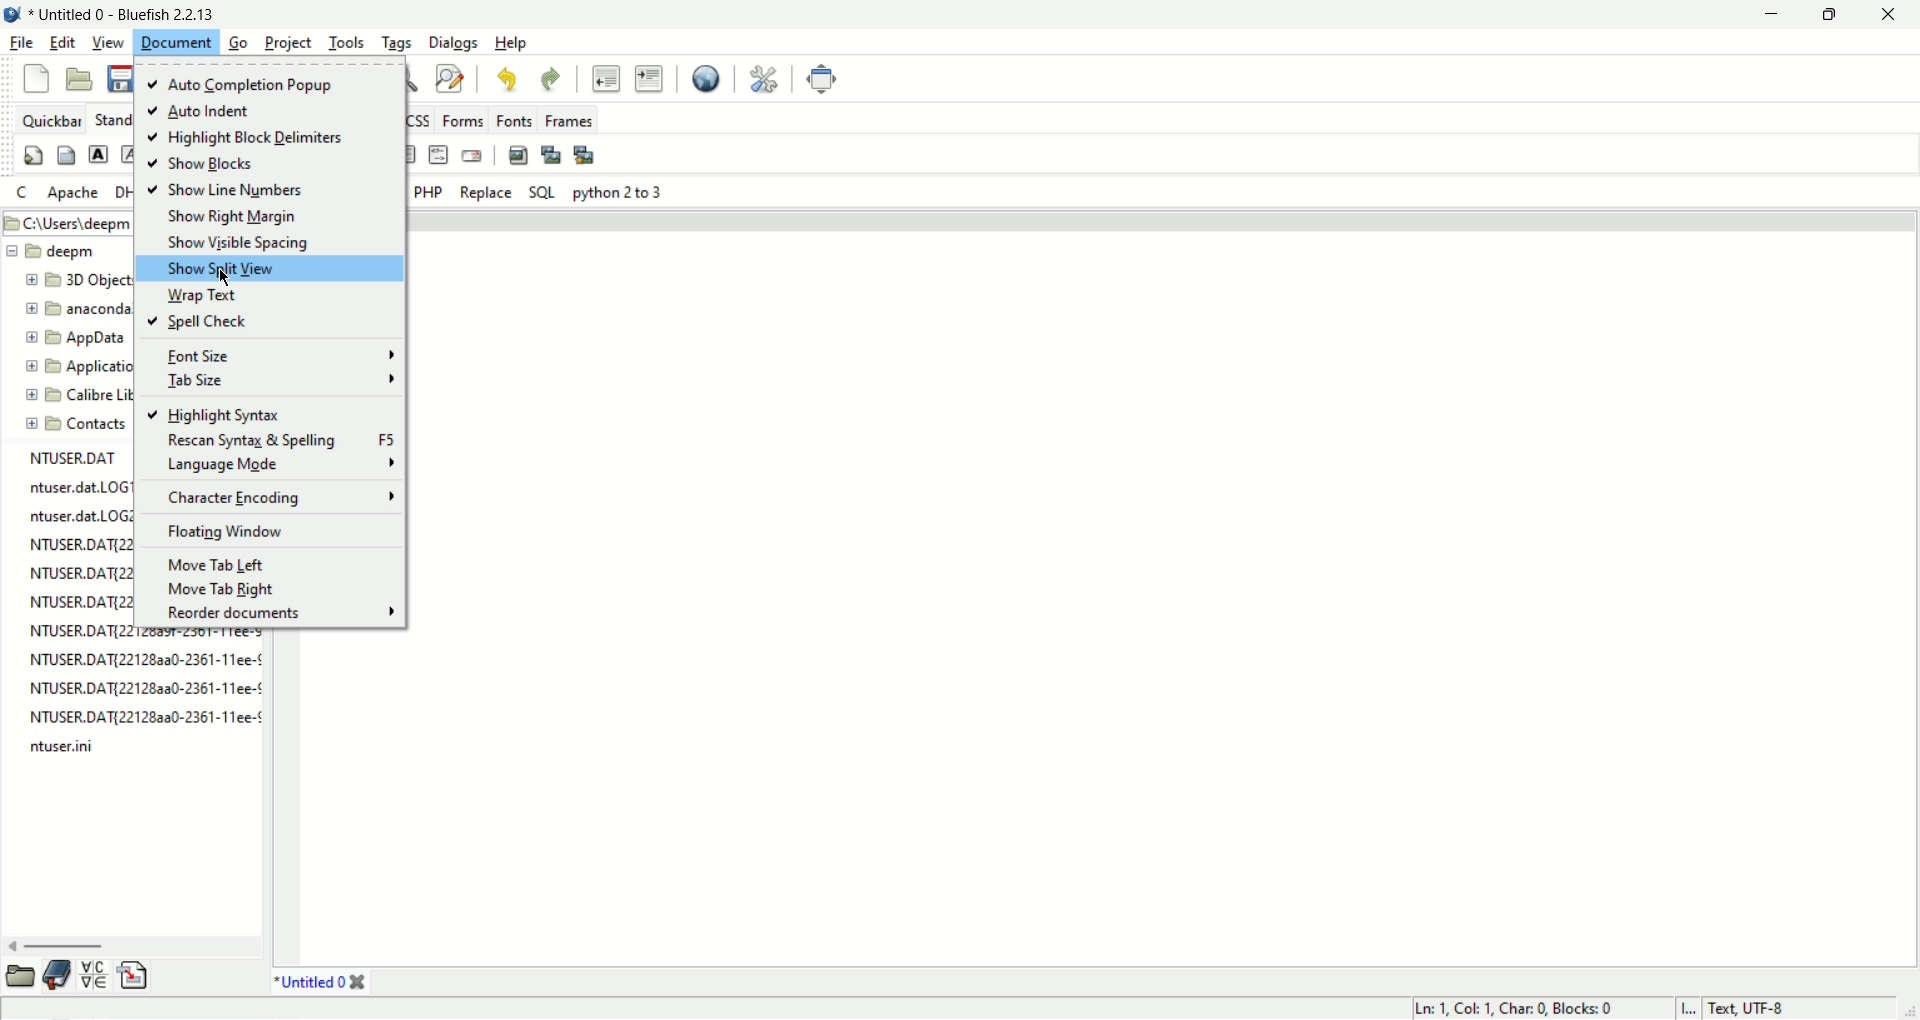 This screenshot has width=1920, height=1020. Describe the element at coordinates (1531, 1008) in the screenshot. I see `Ln 1, Col 1, Char 0, Blocks:0` at that location.